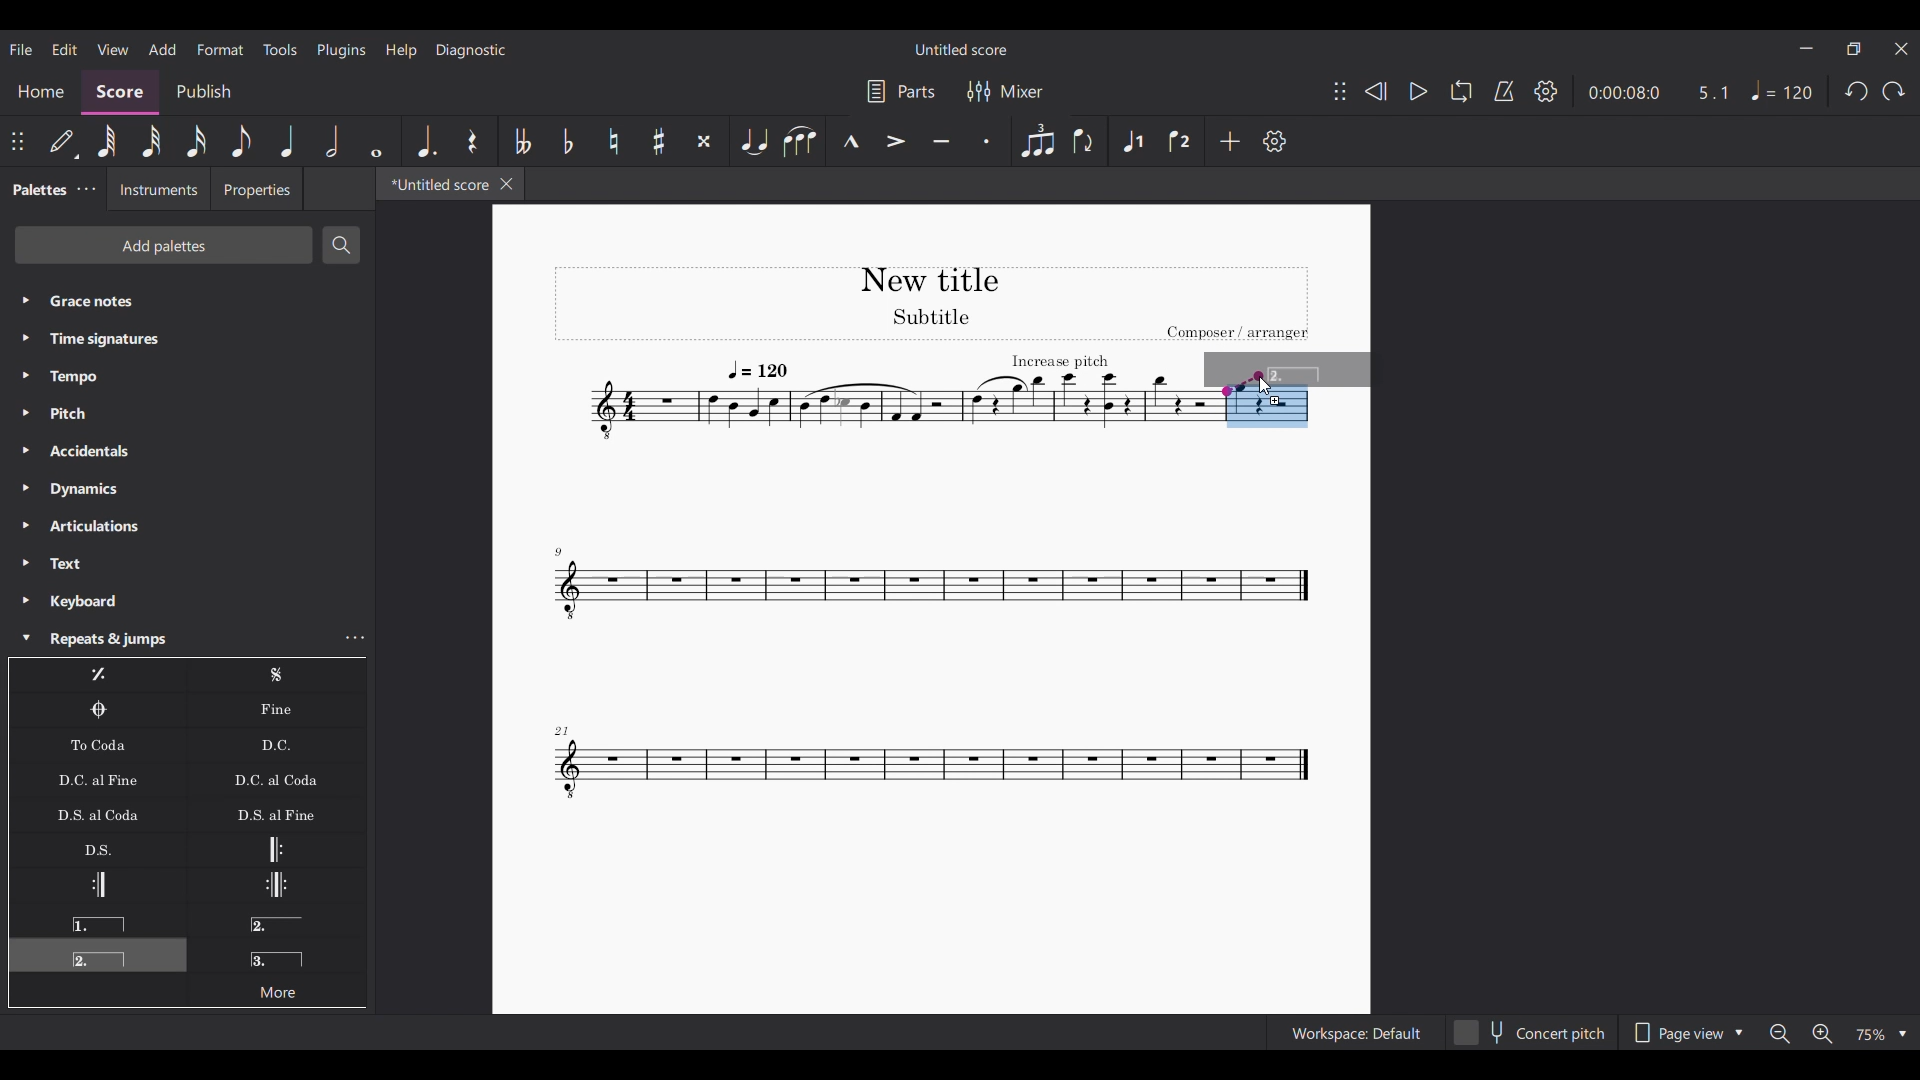 The image size is (1920, 1080). I want to click on D.C. al Coda, so click(277, 780).